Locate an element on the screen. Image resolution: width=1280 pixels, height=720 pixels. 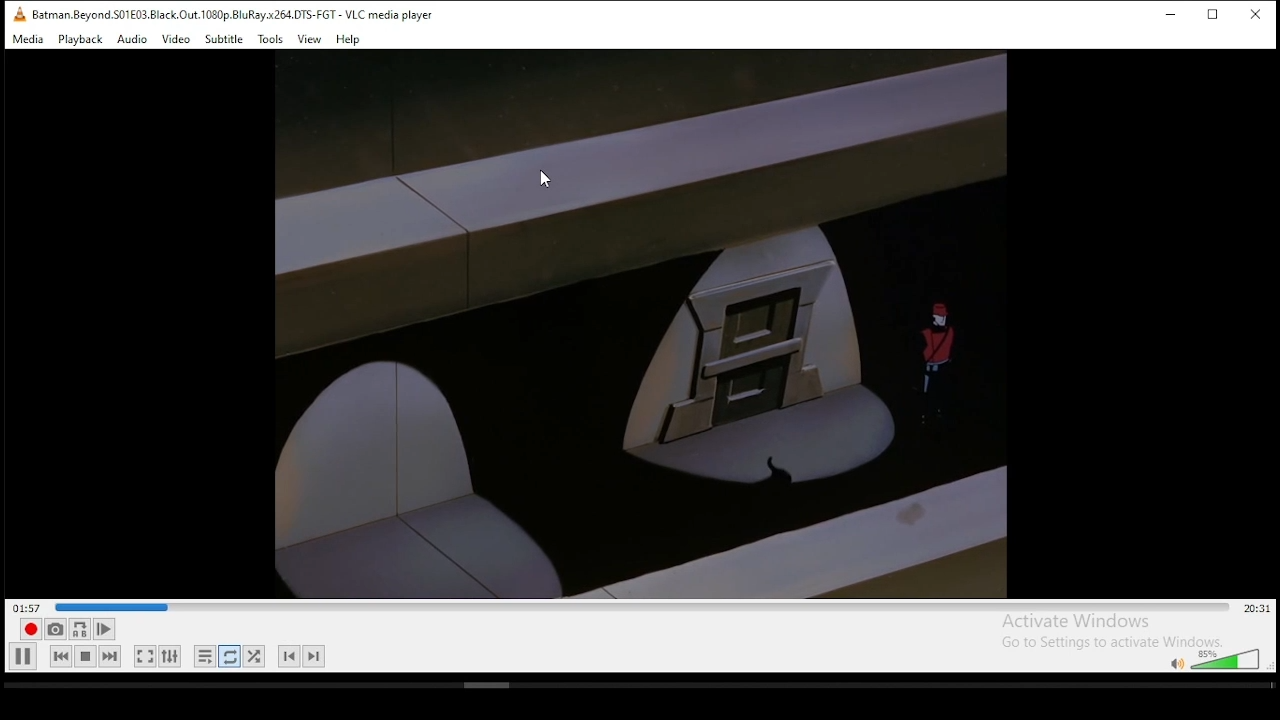
toggle playlist is located at coordinates (205, 656).